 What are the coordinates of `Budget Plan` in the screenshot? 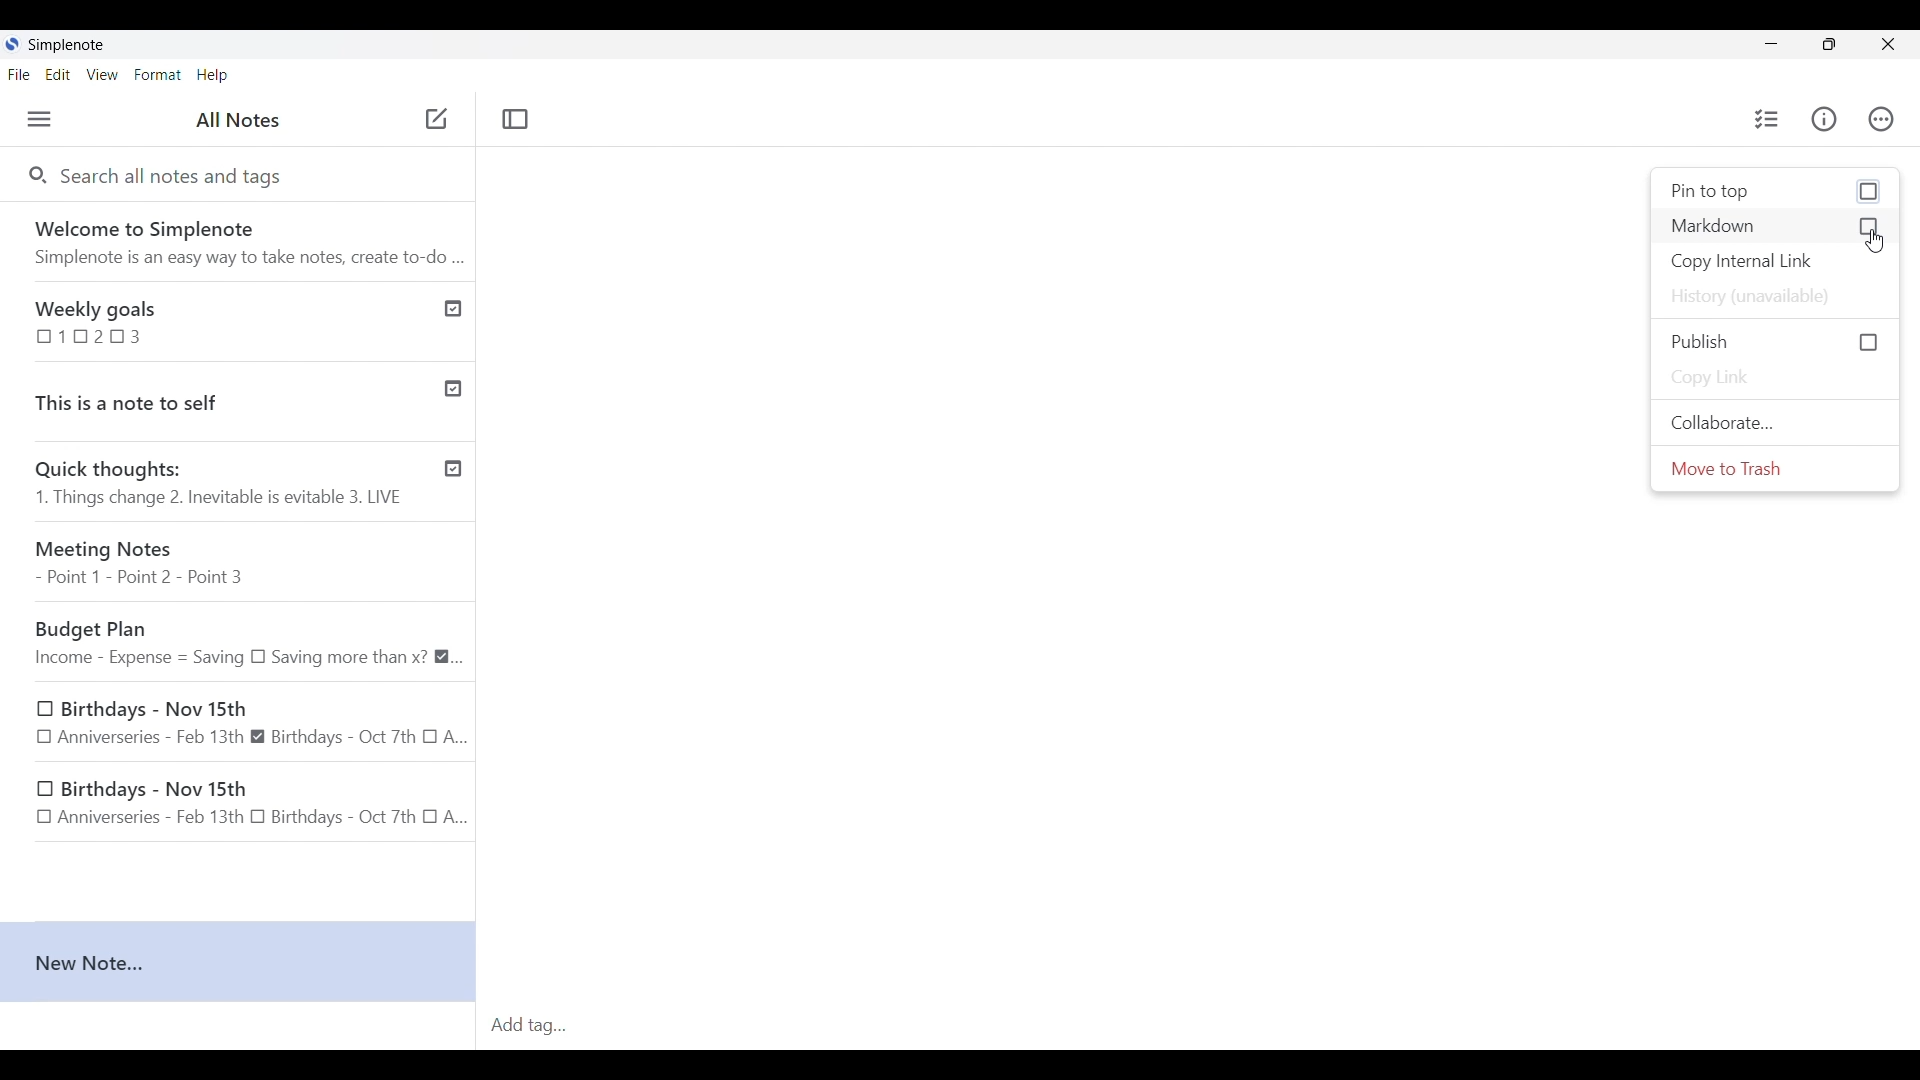 It's located at (248, 643).